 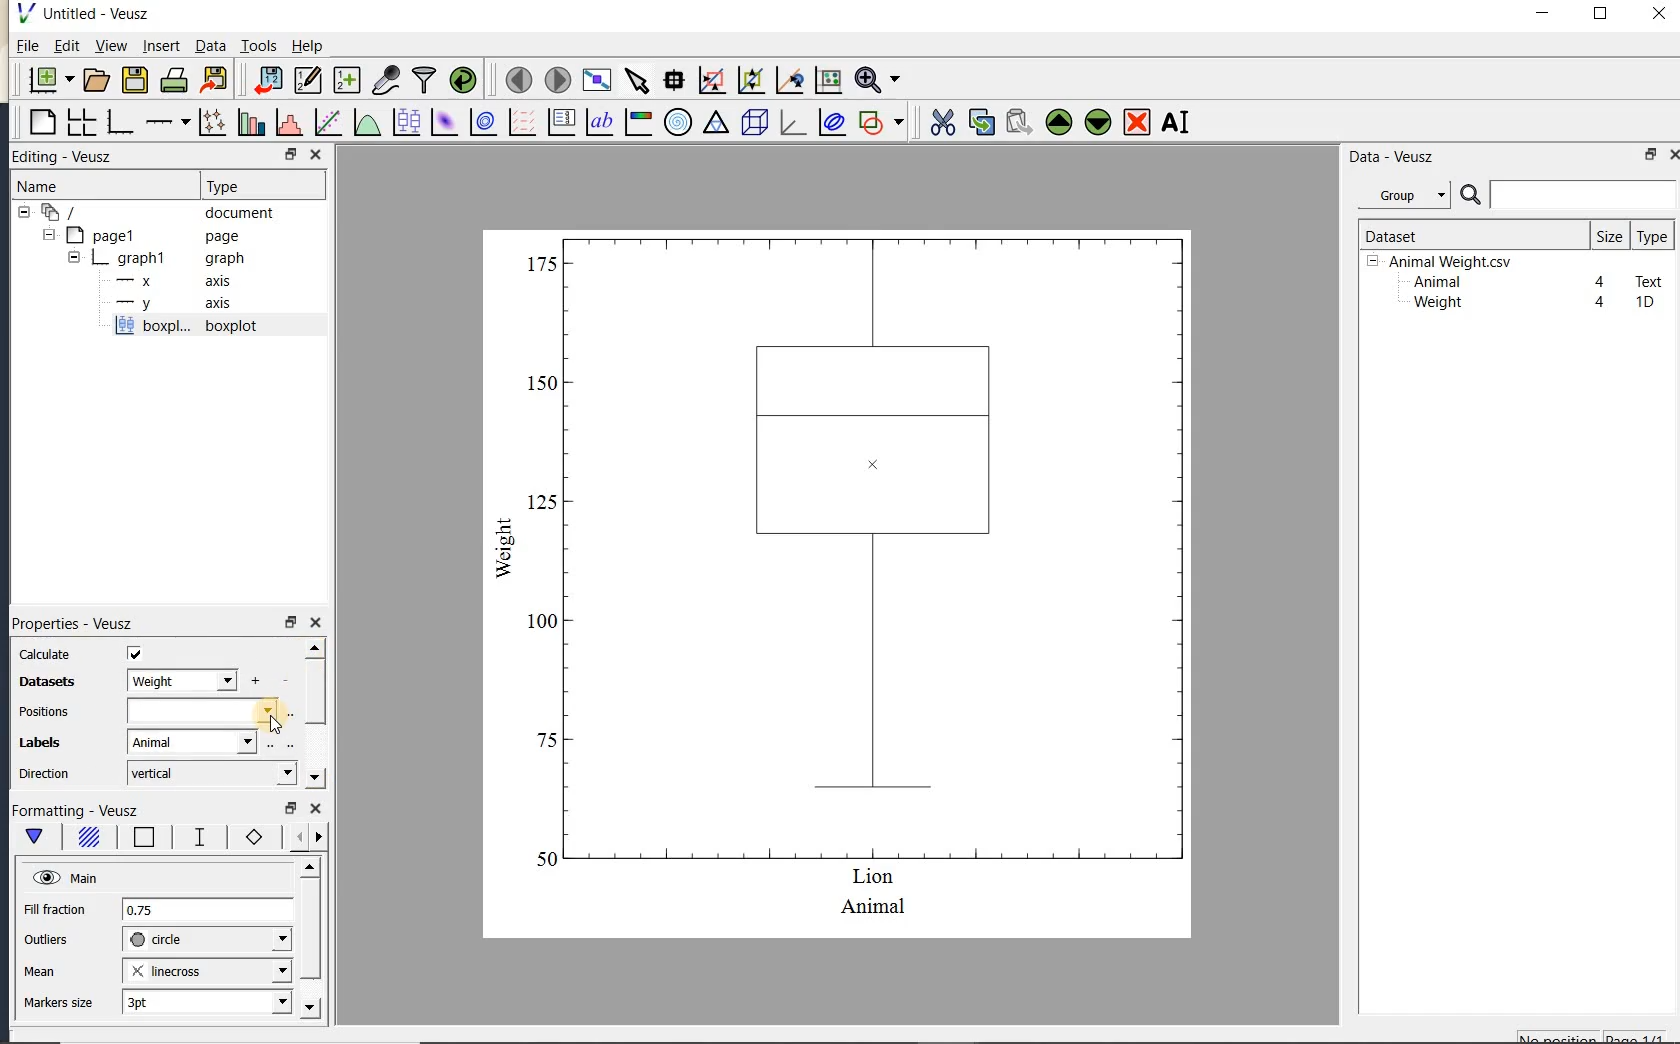 I want to click on 4, so click(x=1601, y=283).